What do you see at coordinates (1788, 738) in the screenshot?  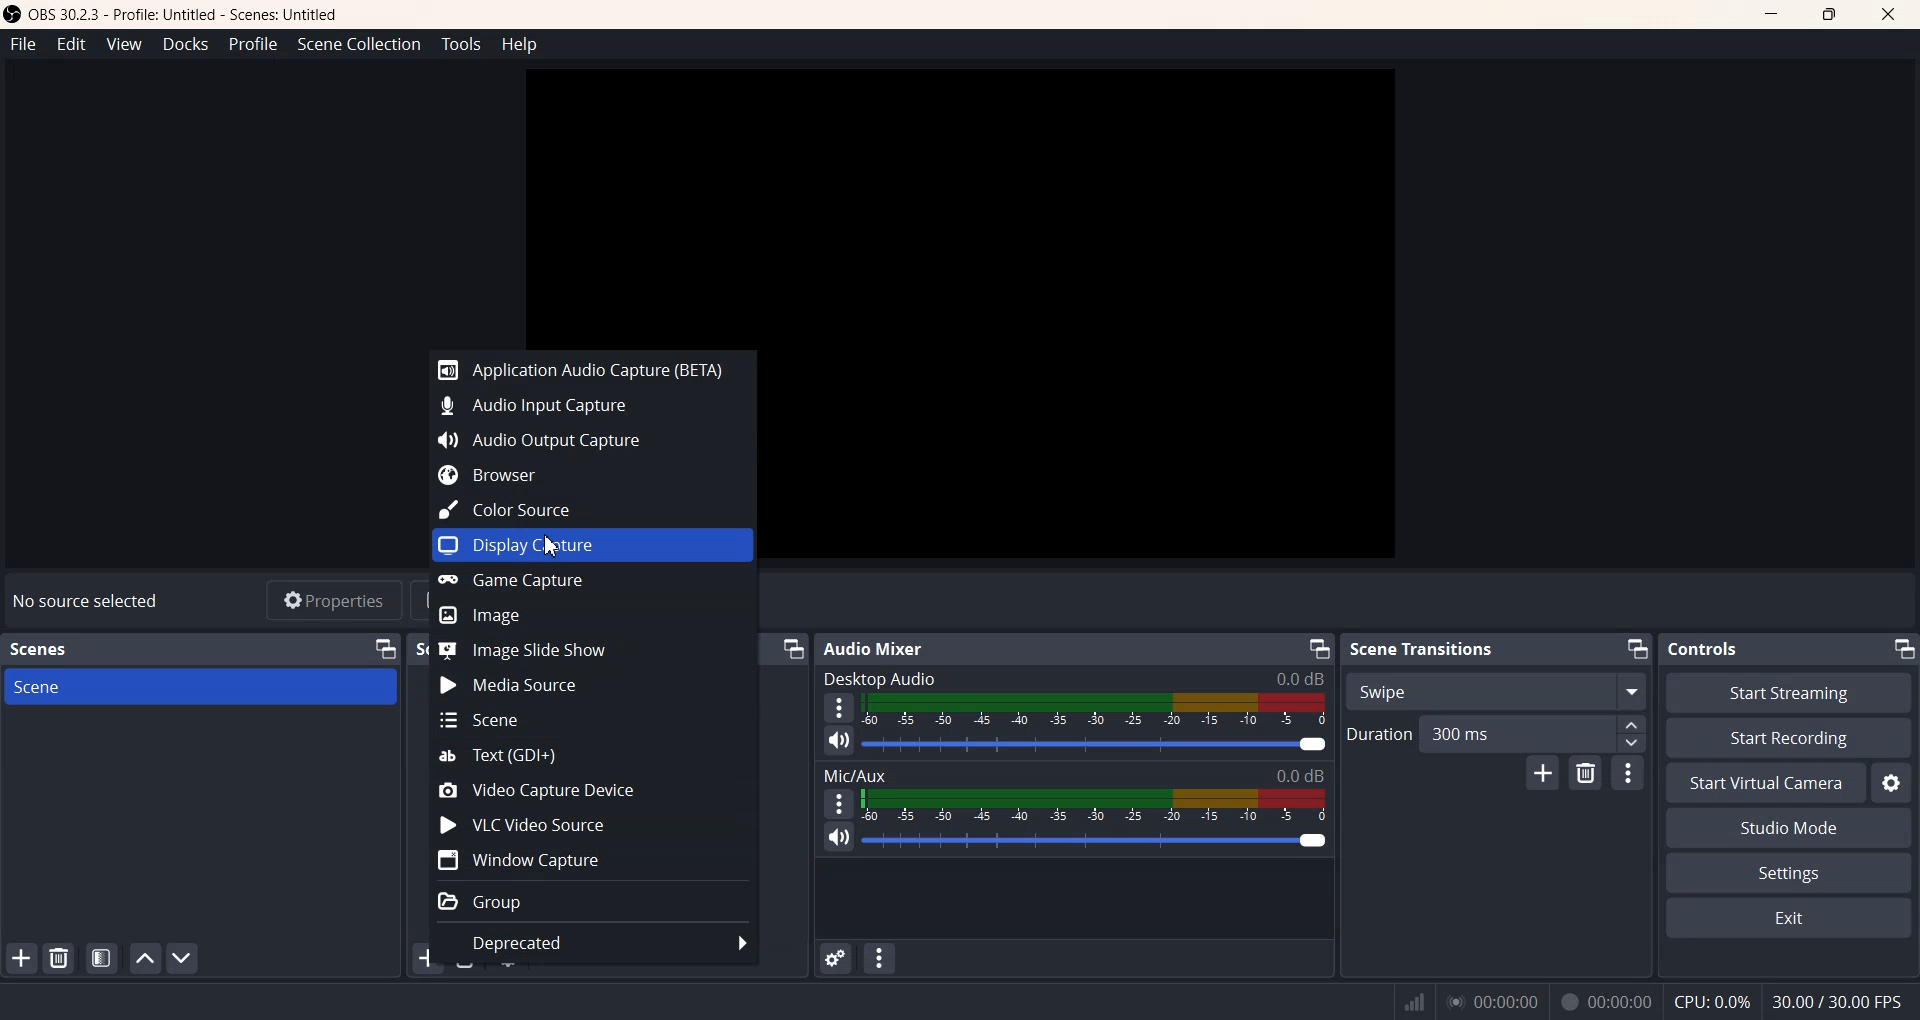 I see `Start Recording` at bounding box center [1788, 738].